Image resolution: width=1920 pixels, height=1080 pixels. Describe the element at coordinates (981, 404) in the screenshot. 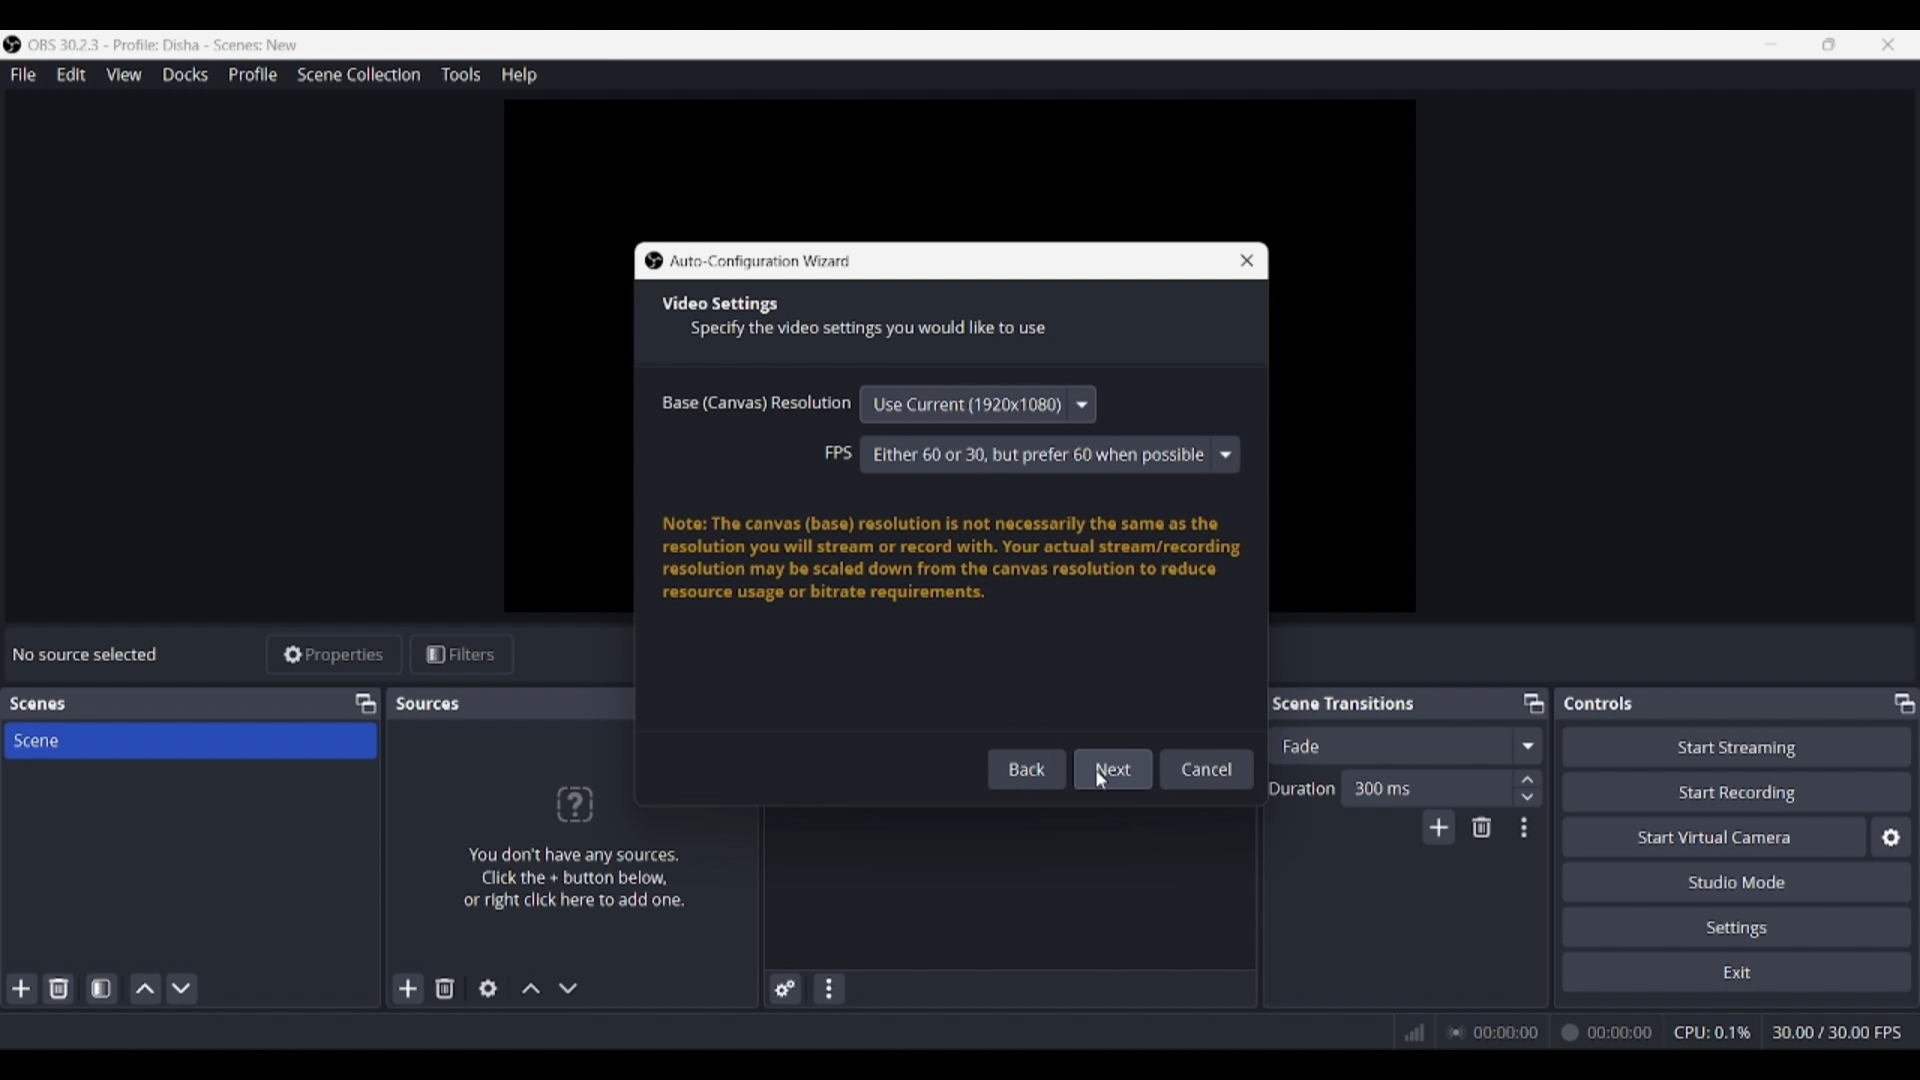

I see `use Current (1920x1080) +` at that location.